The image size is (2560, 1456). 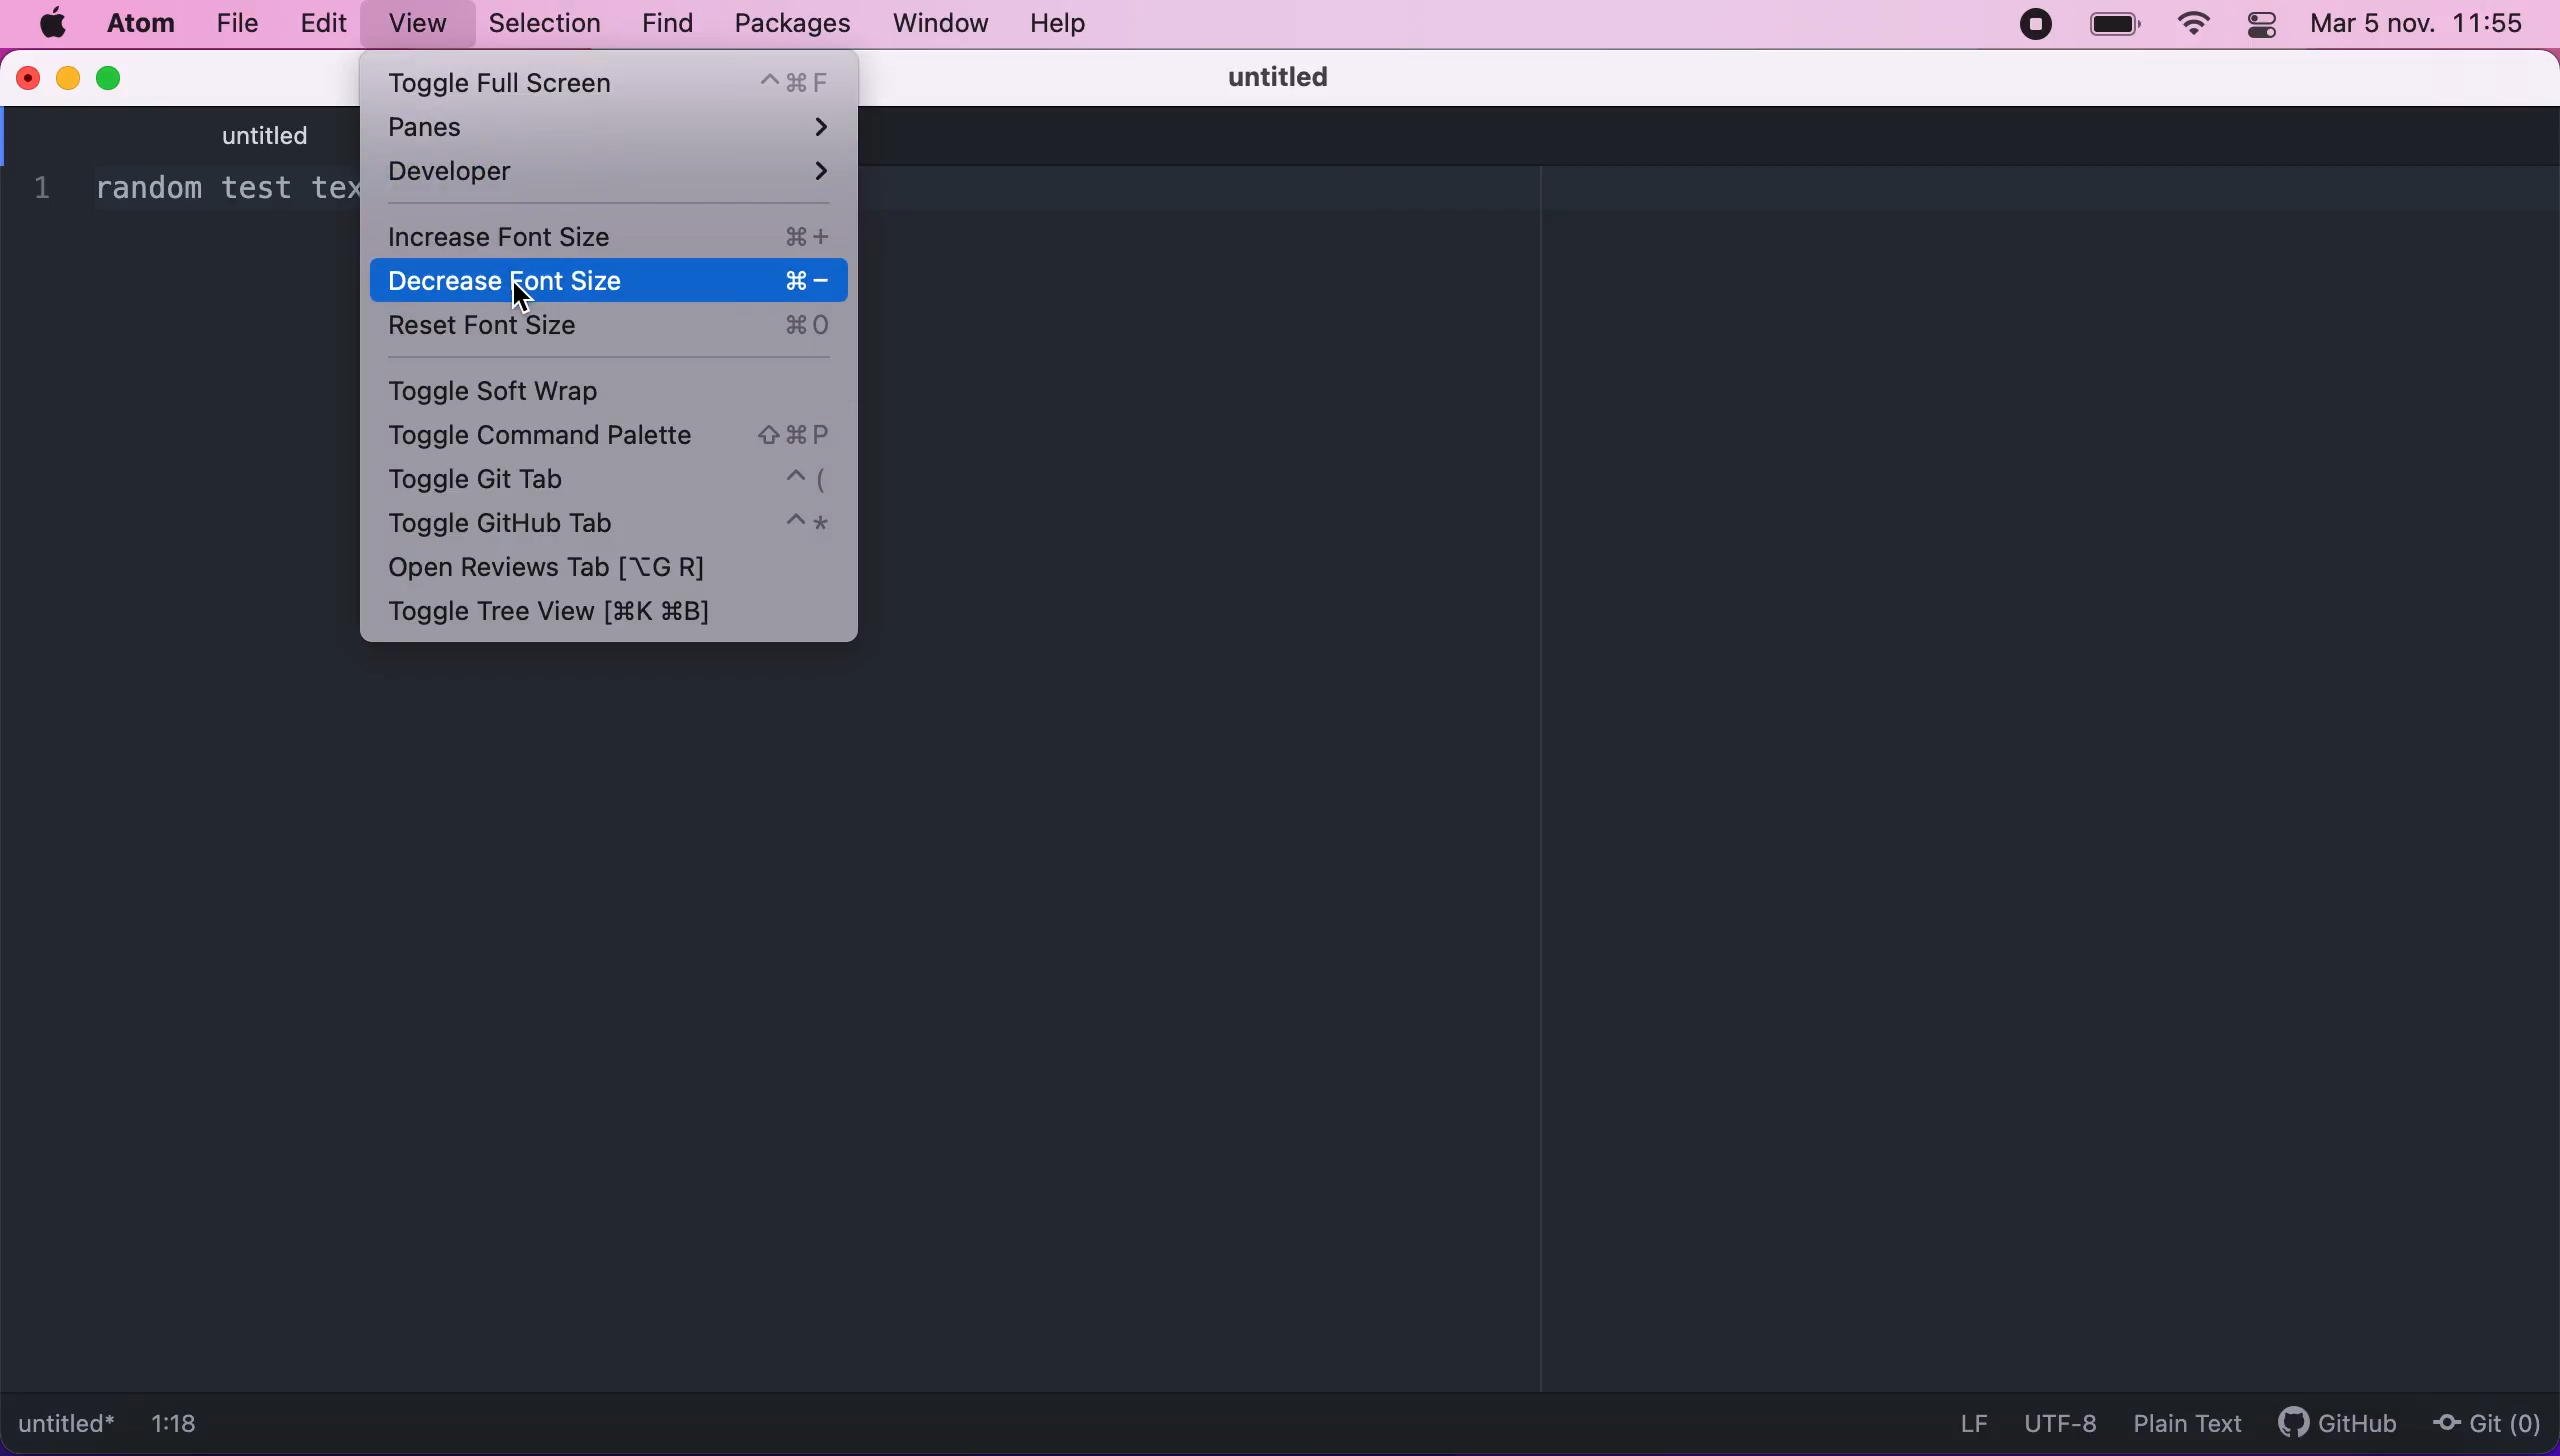 I want to click on find, so click(x=666, y=26).